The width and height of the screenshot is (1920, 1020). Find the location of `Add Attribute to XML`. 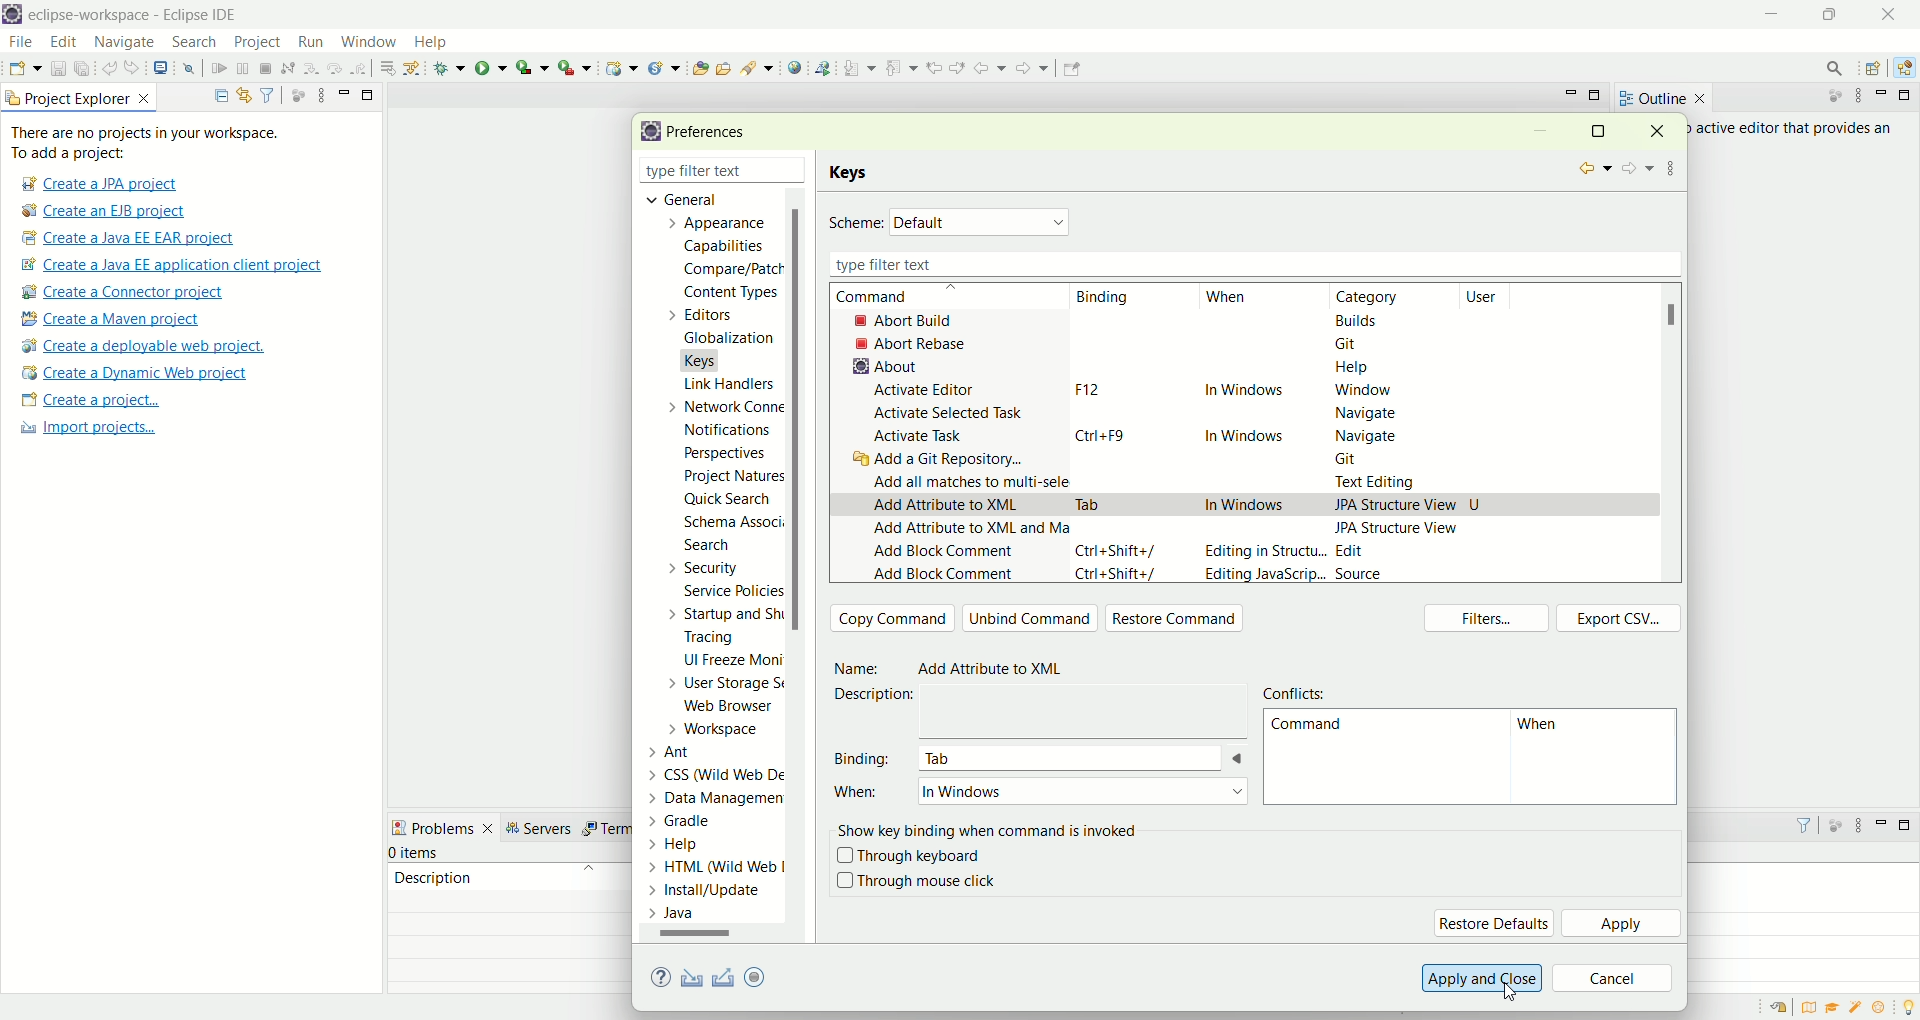

Add Attribute to XML is located at coordinates (1000, 670).